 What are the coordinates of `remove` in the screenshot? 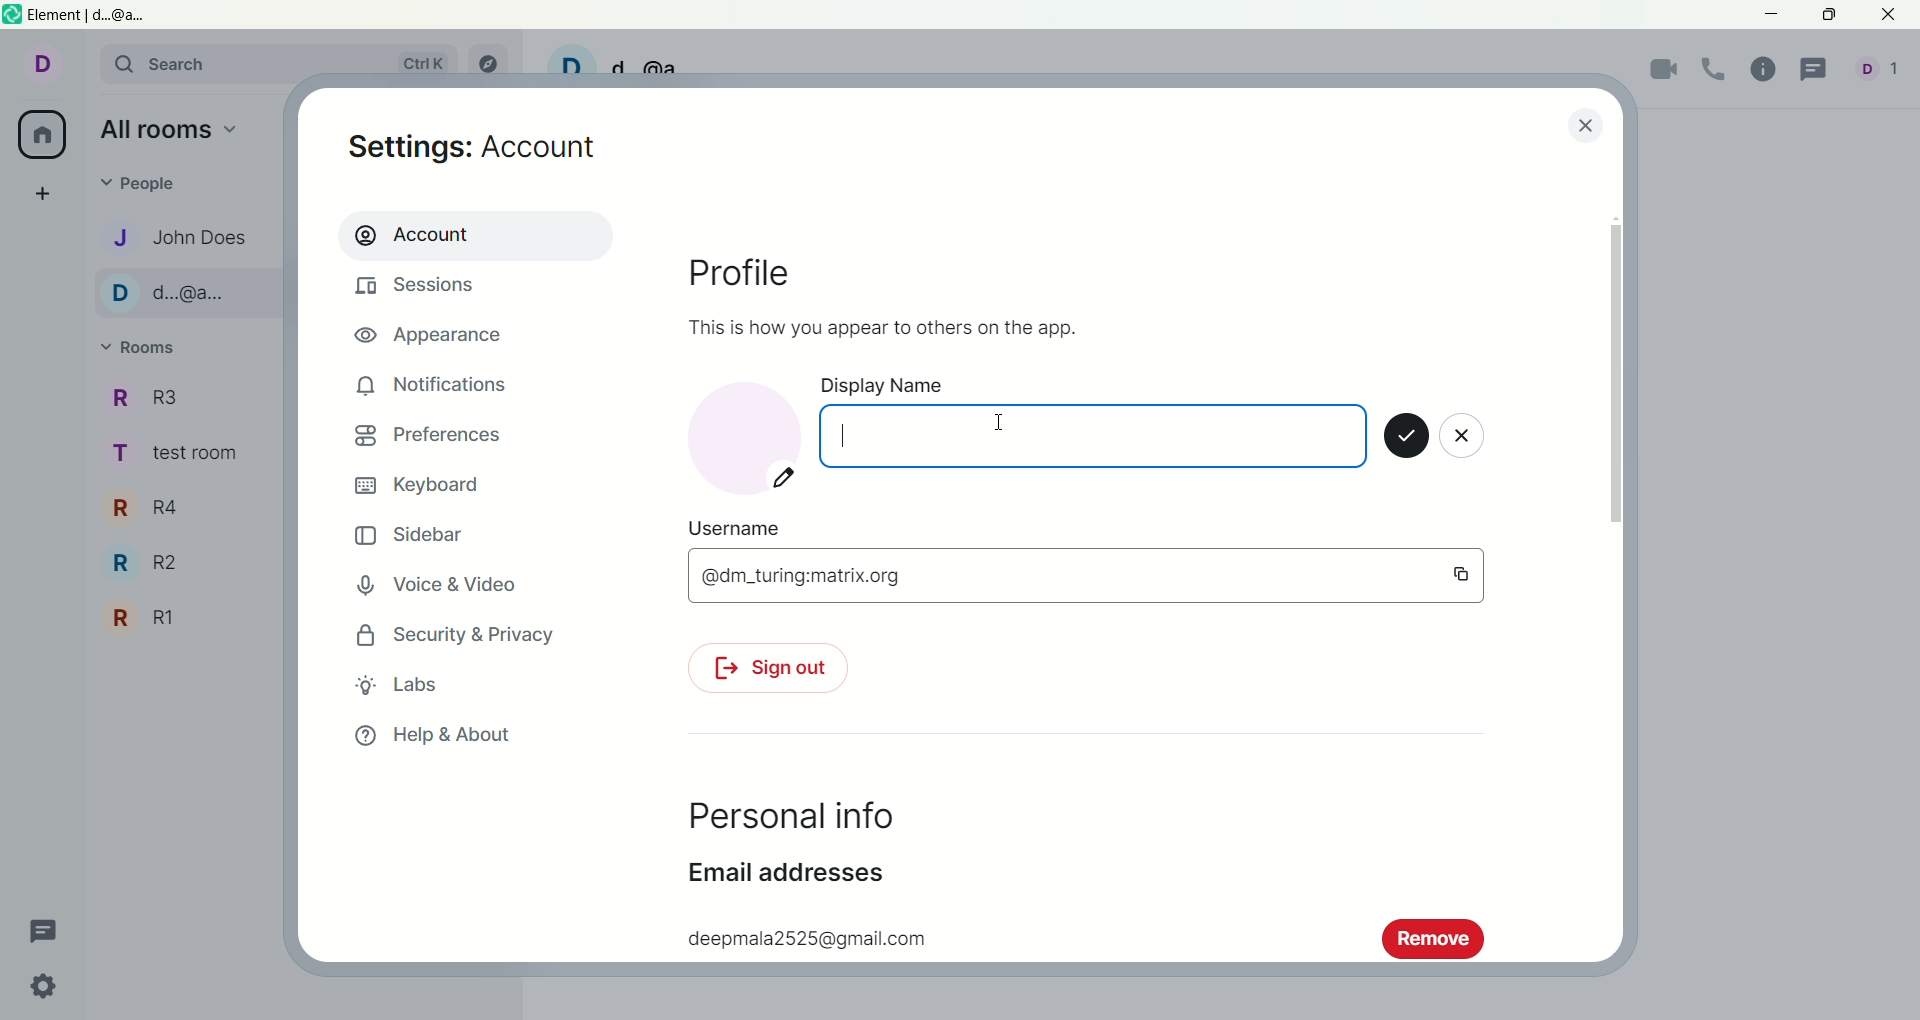 It's located at (1433, 937).